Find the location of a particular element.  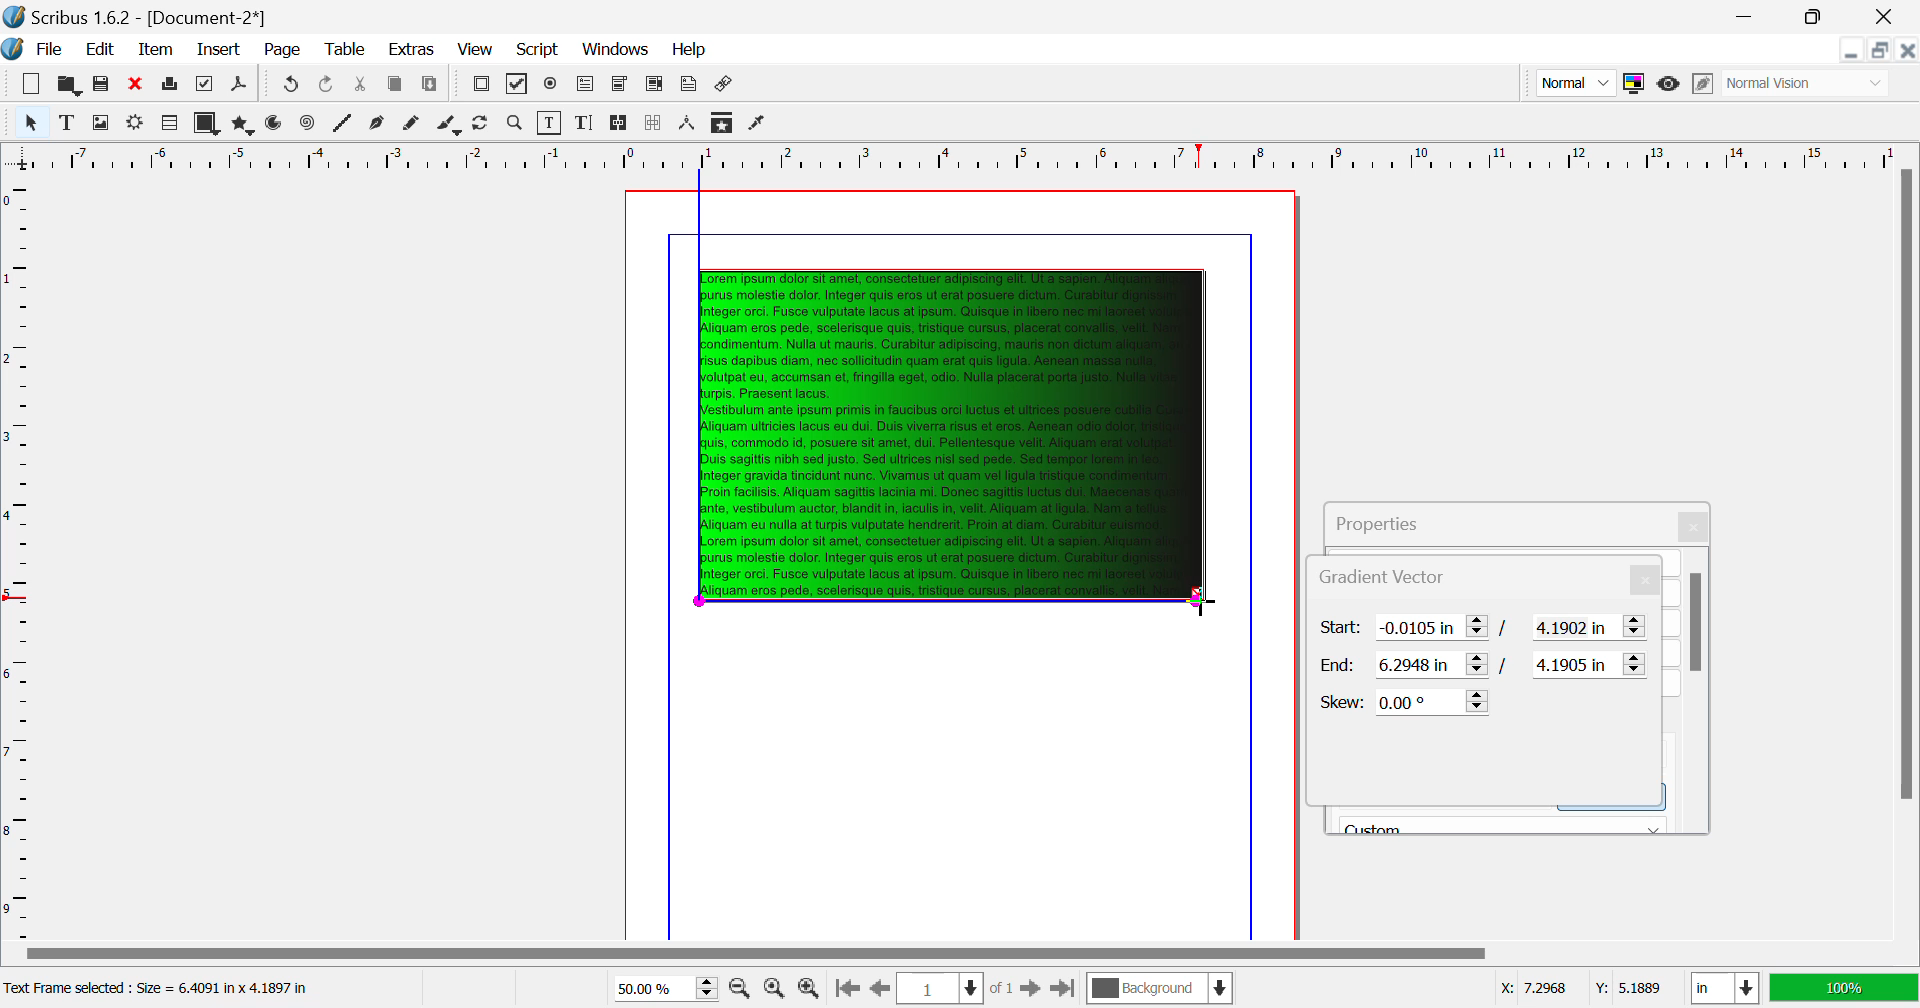

Redo is located at coordinates (288, 86).